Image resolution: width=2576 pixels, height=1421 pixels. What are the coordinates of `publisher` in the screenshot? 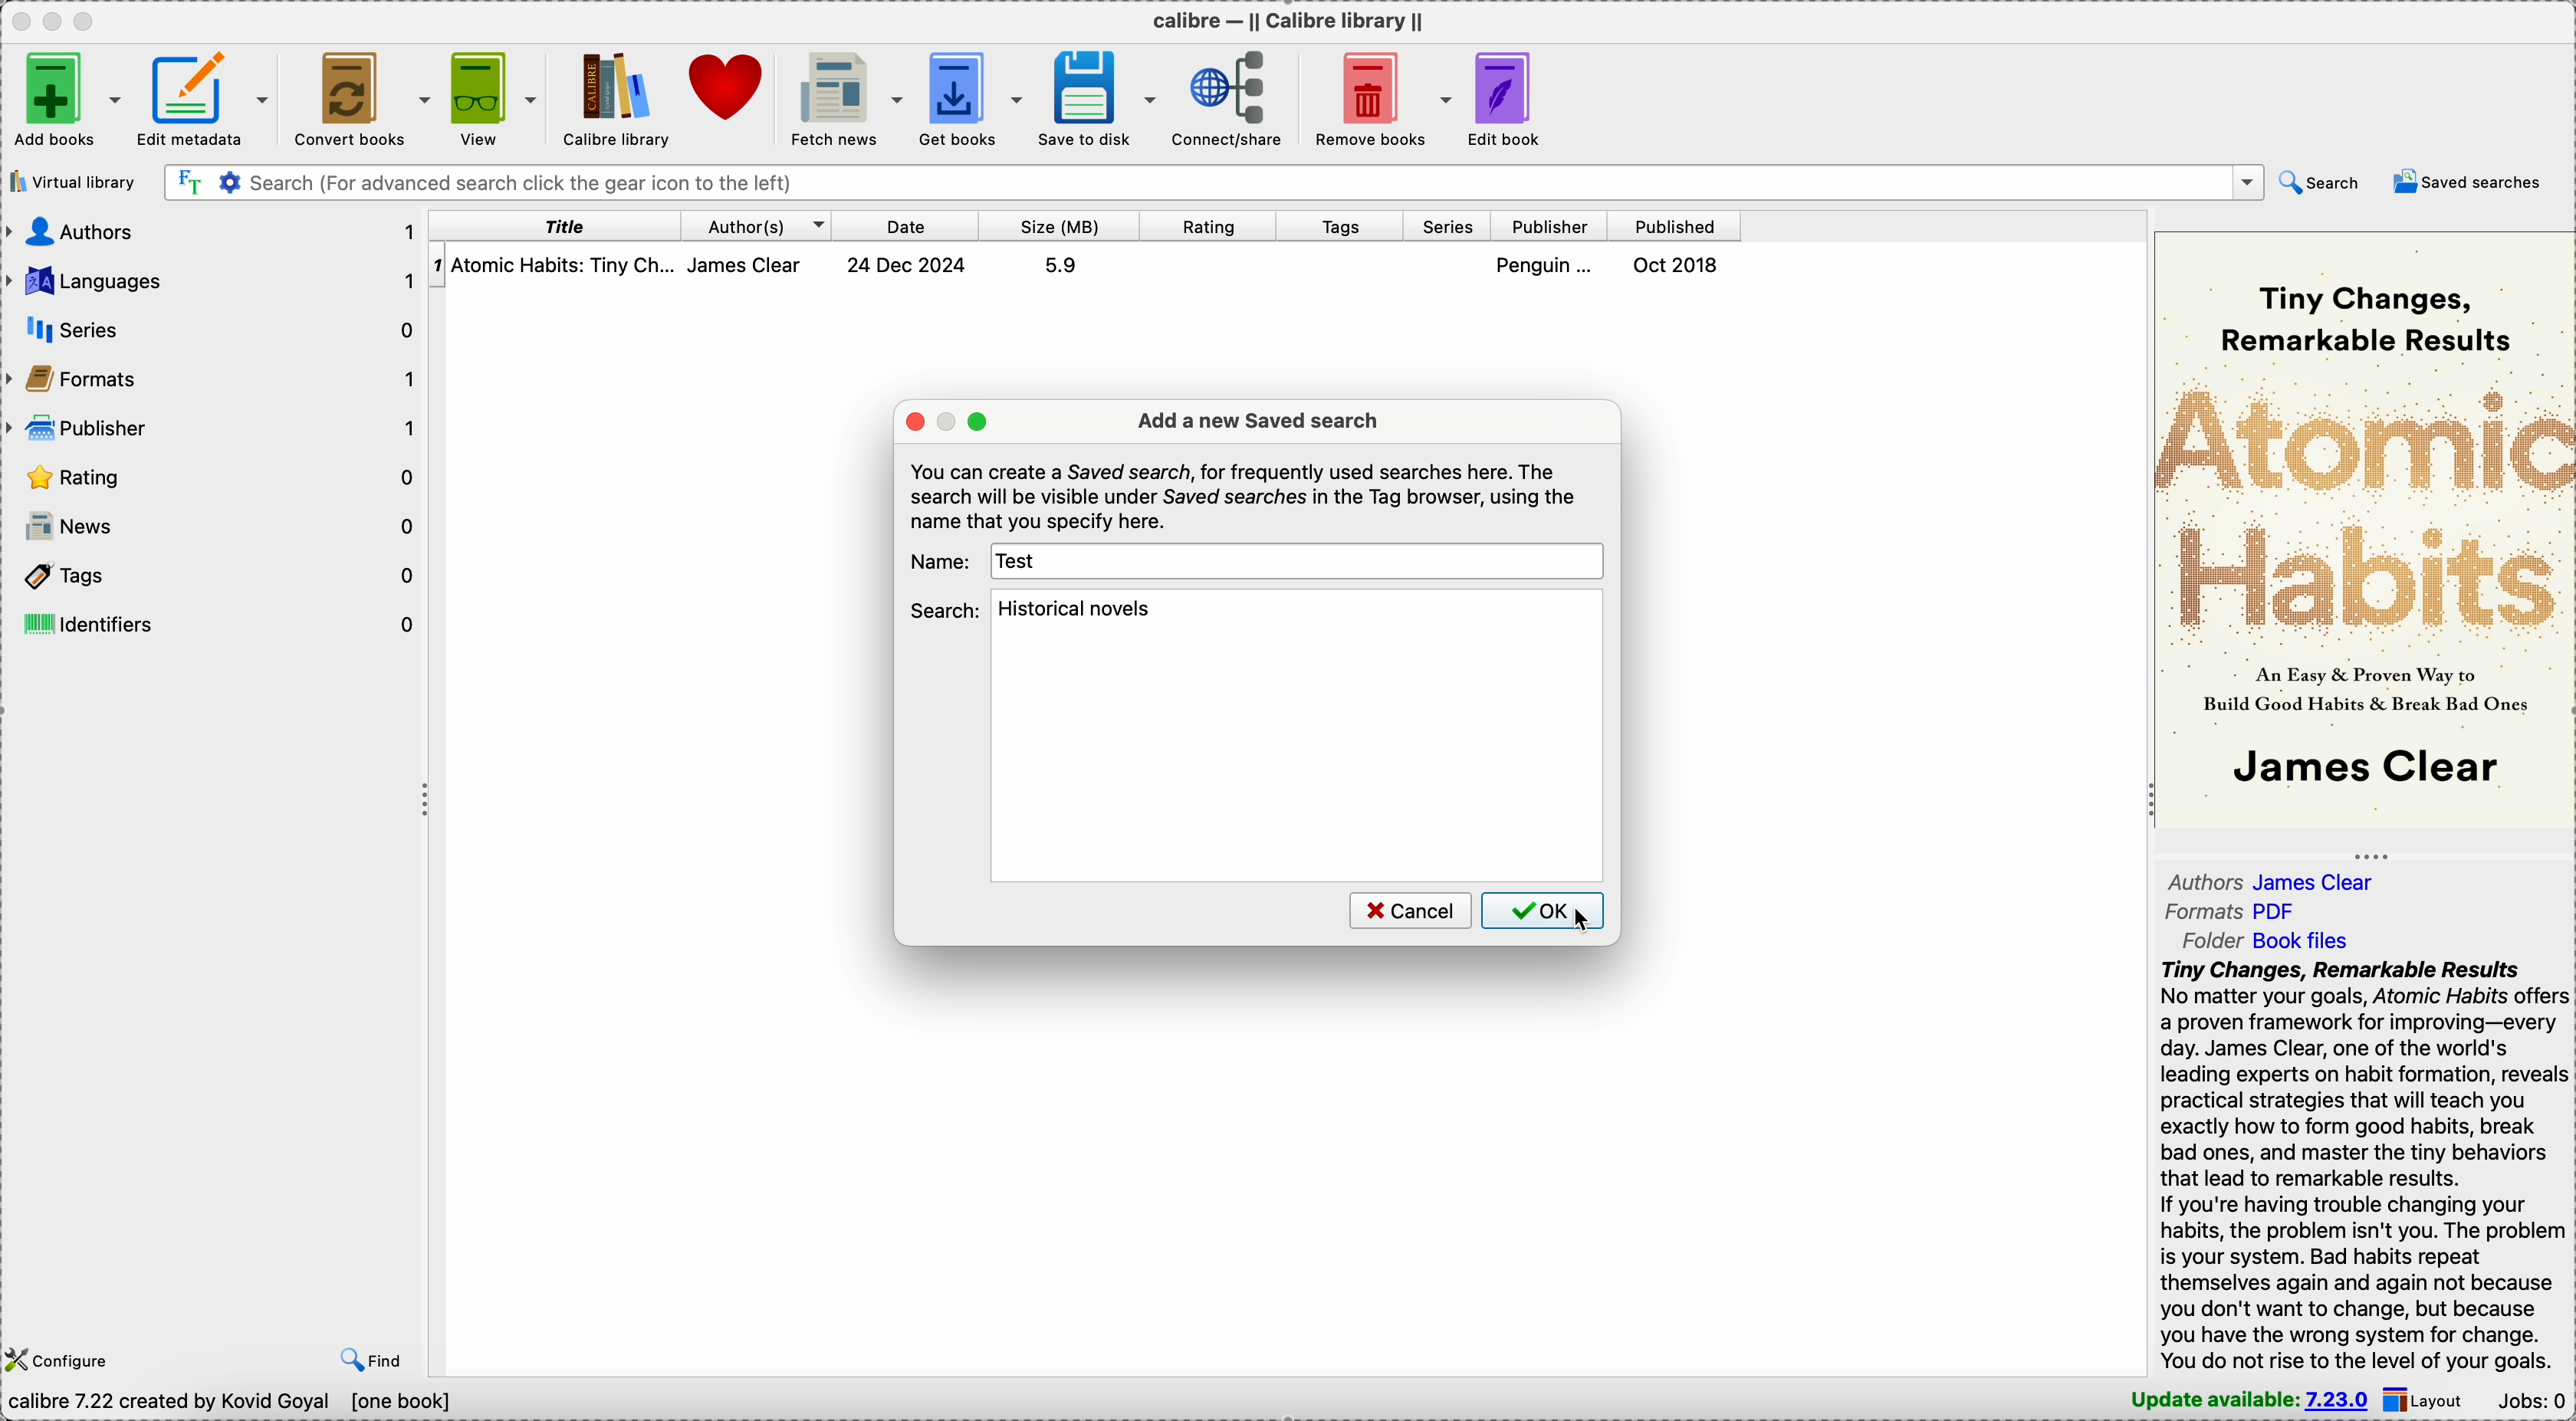 It's located at (1552, 227).